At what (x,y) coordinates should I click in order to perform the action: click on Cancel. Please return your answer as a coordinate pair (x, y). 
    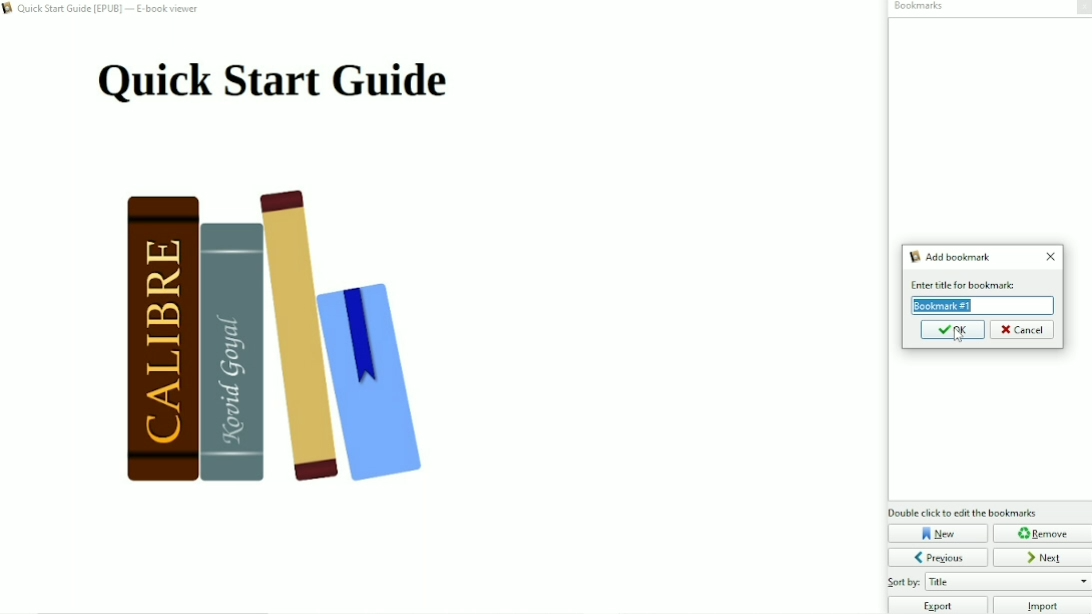
    Looking at the image, I should click on (1022, 329).